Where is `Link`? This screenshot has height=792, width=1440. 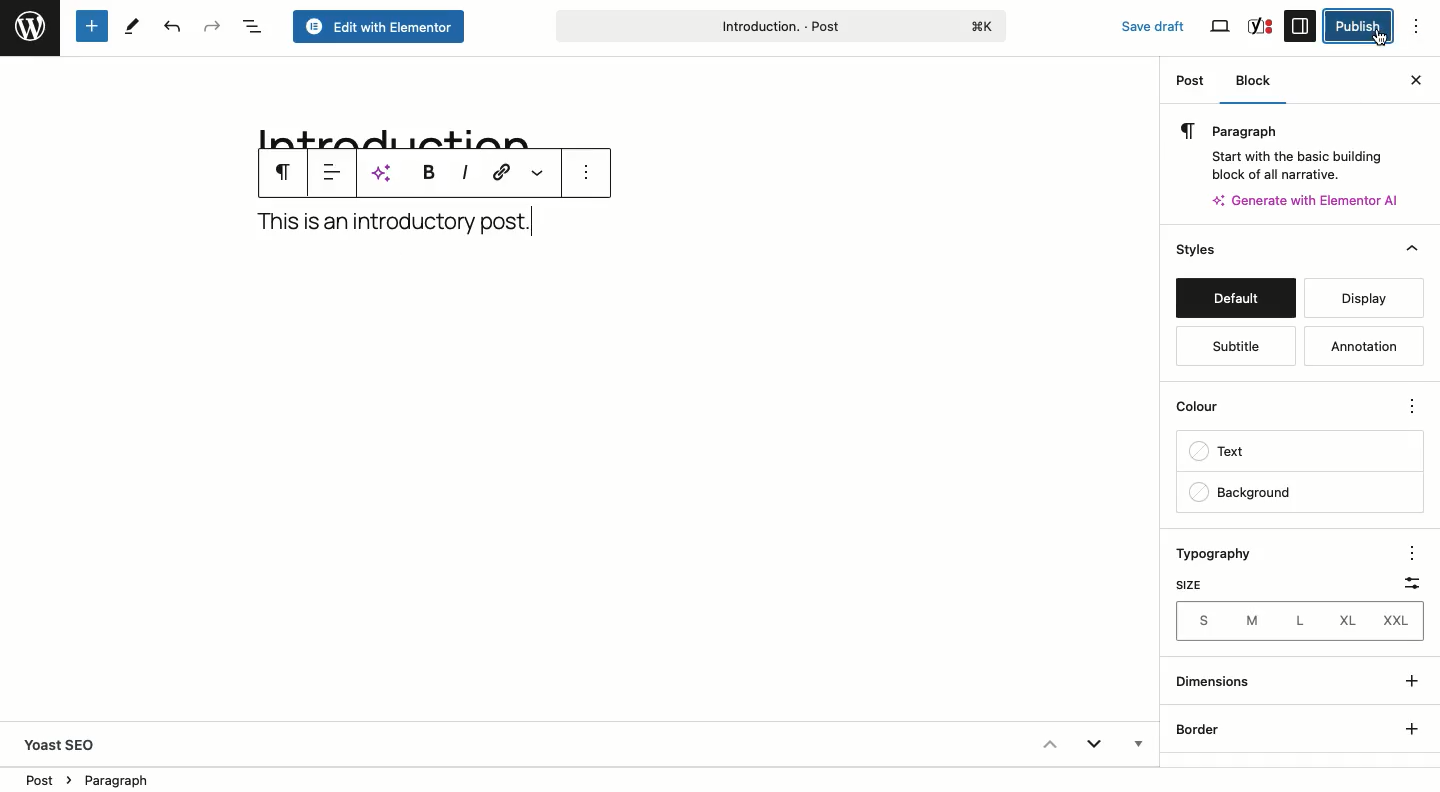 Link is located at coordinates (499, 172).